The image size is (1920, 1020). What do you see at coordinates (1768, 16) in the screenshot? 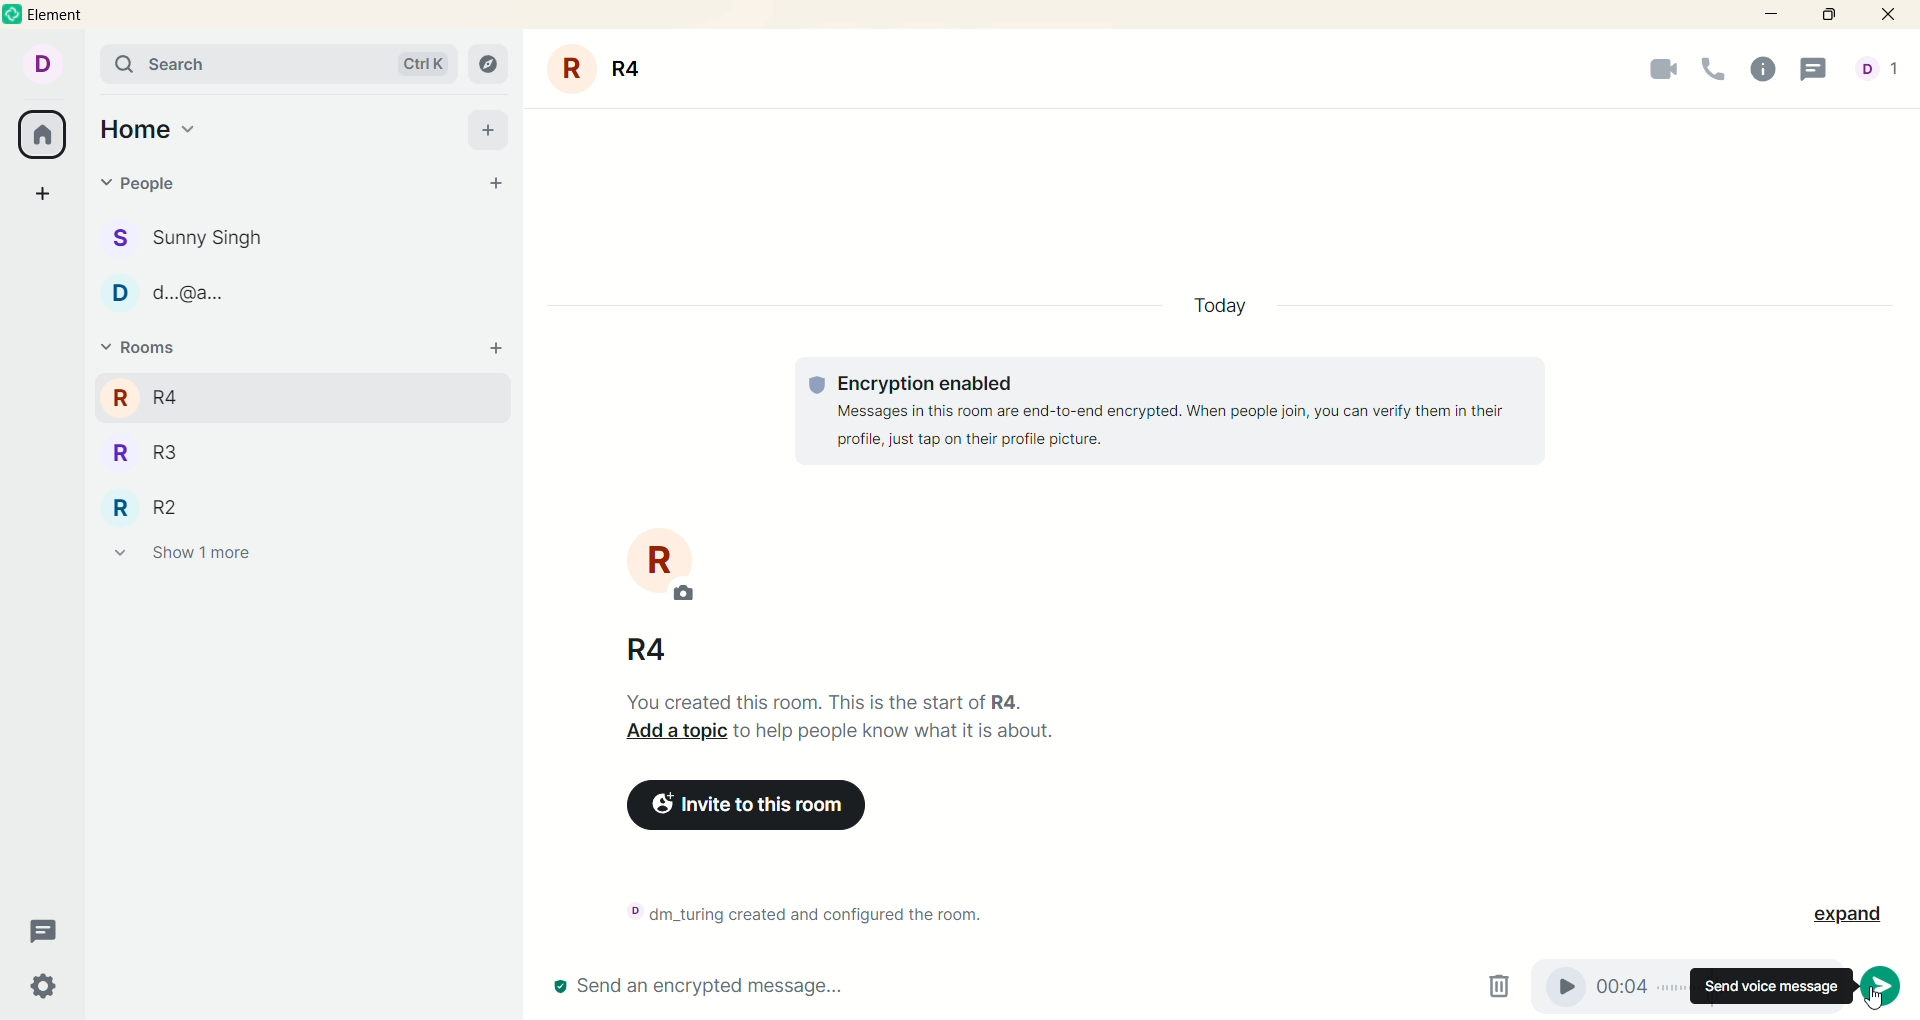
I see `minimize` at bounding box center [1768, 16].